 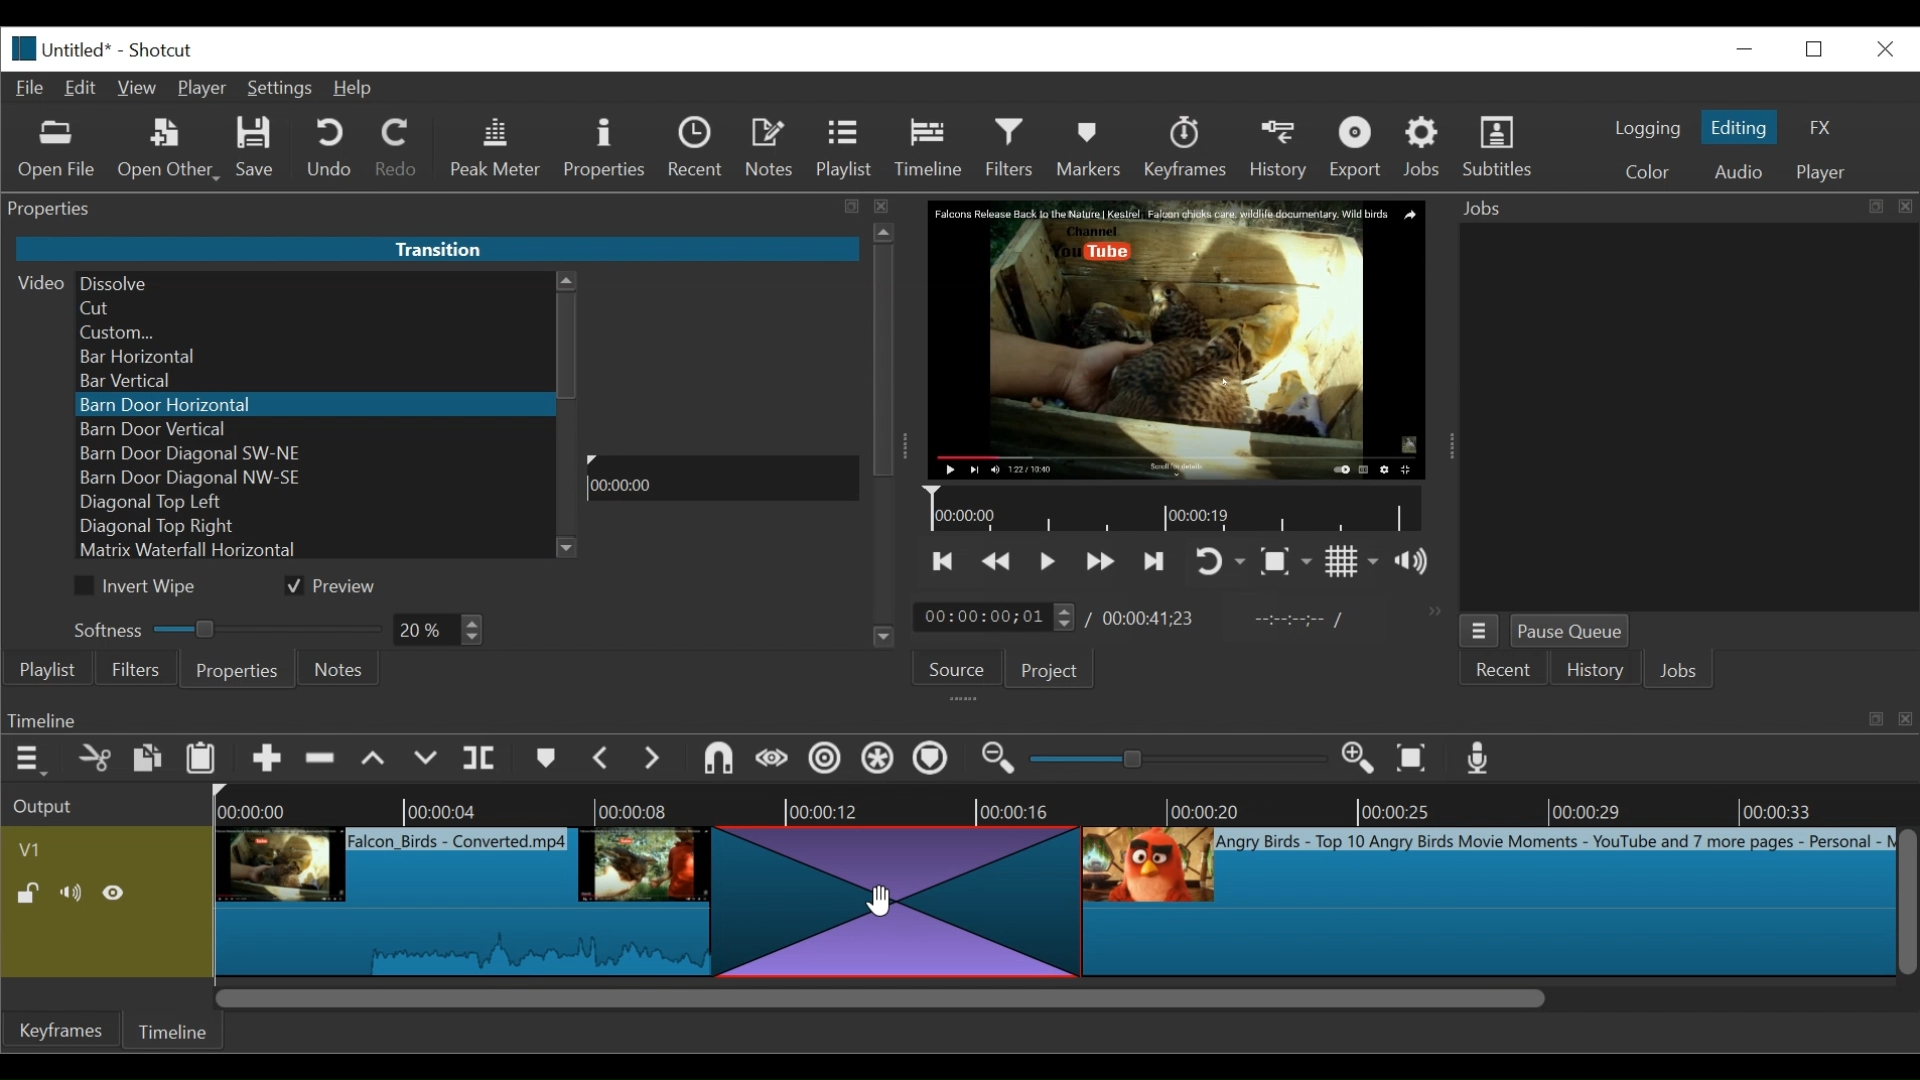 What do you see at coordinates (1352, 562) in the screenshot?
I see `Toggle display grid on player` at bounding box center [1352, 562].